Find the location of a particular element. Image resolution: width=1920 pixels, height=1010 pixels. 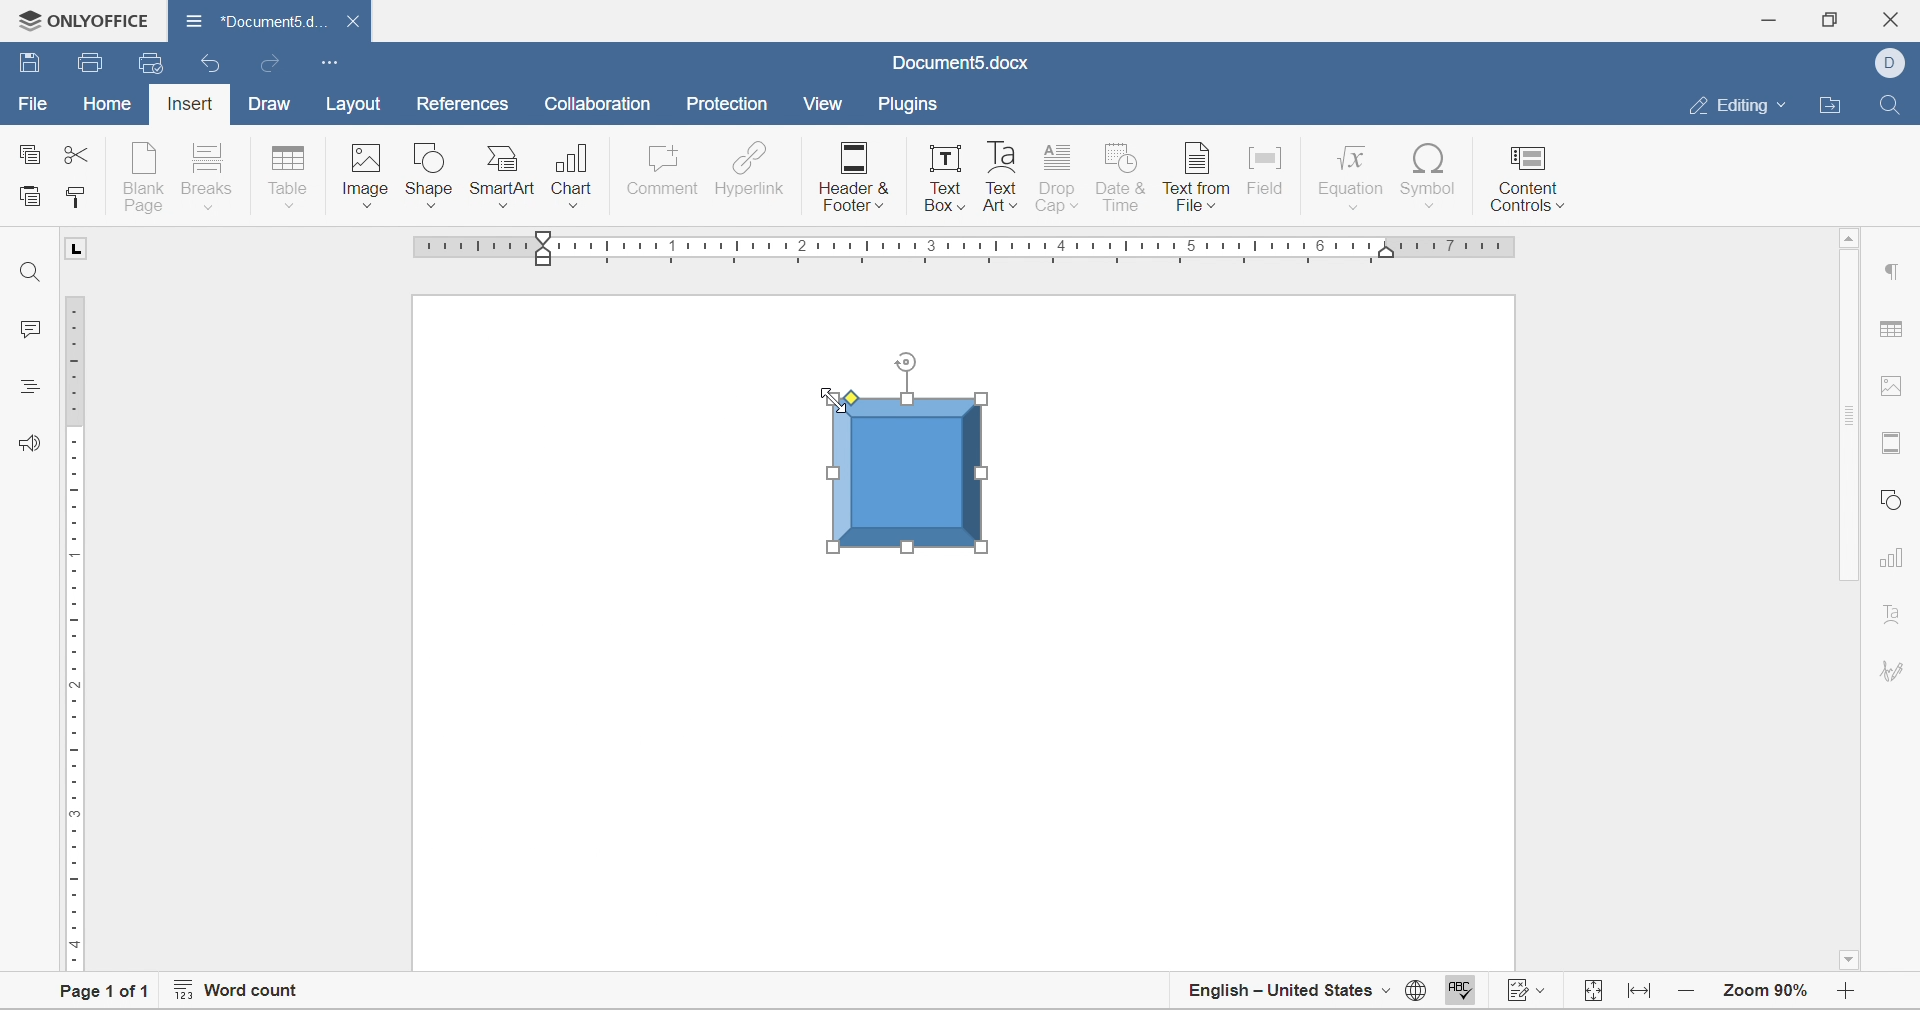

L is located at coordinates (81, 252).